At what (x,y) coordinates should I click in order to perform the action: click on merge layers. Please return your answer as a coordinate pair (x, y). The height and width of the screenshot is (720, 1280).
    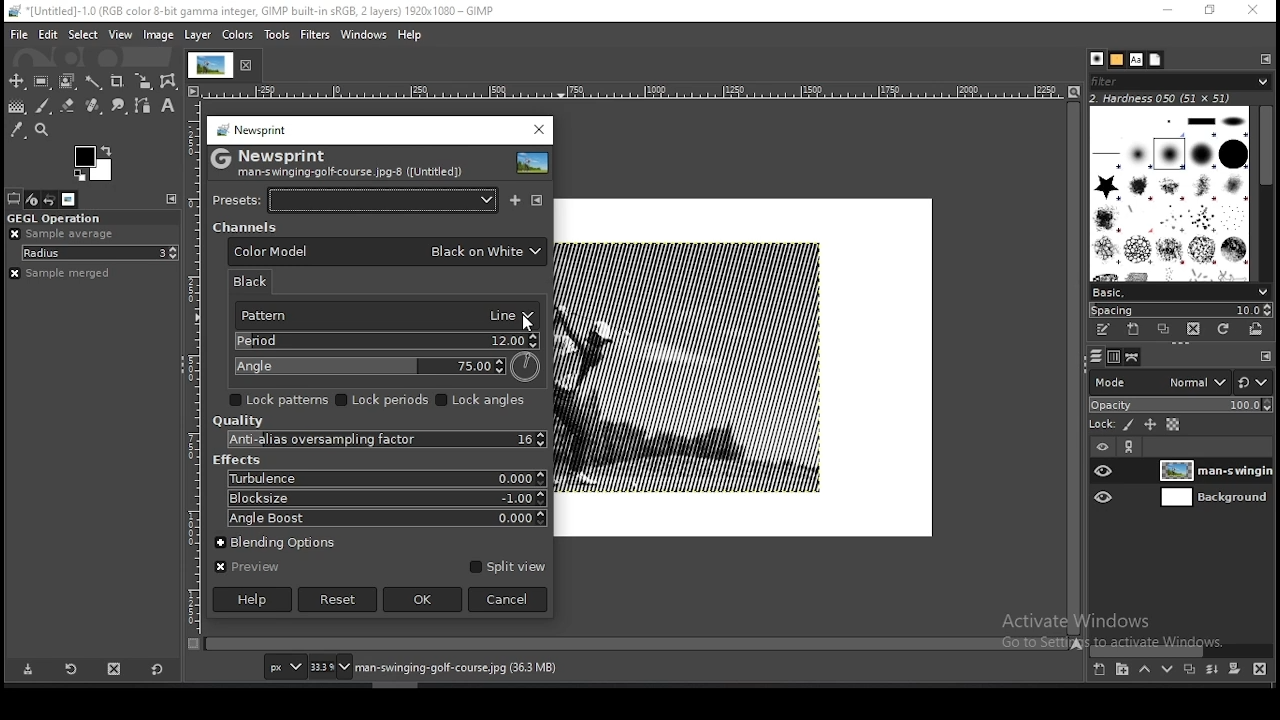
    Looking at the image, I should click on (1210, 669).